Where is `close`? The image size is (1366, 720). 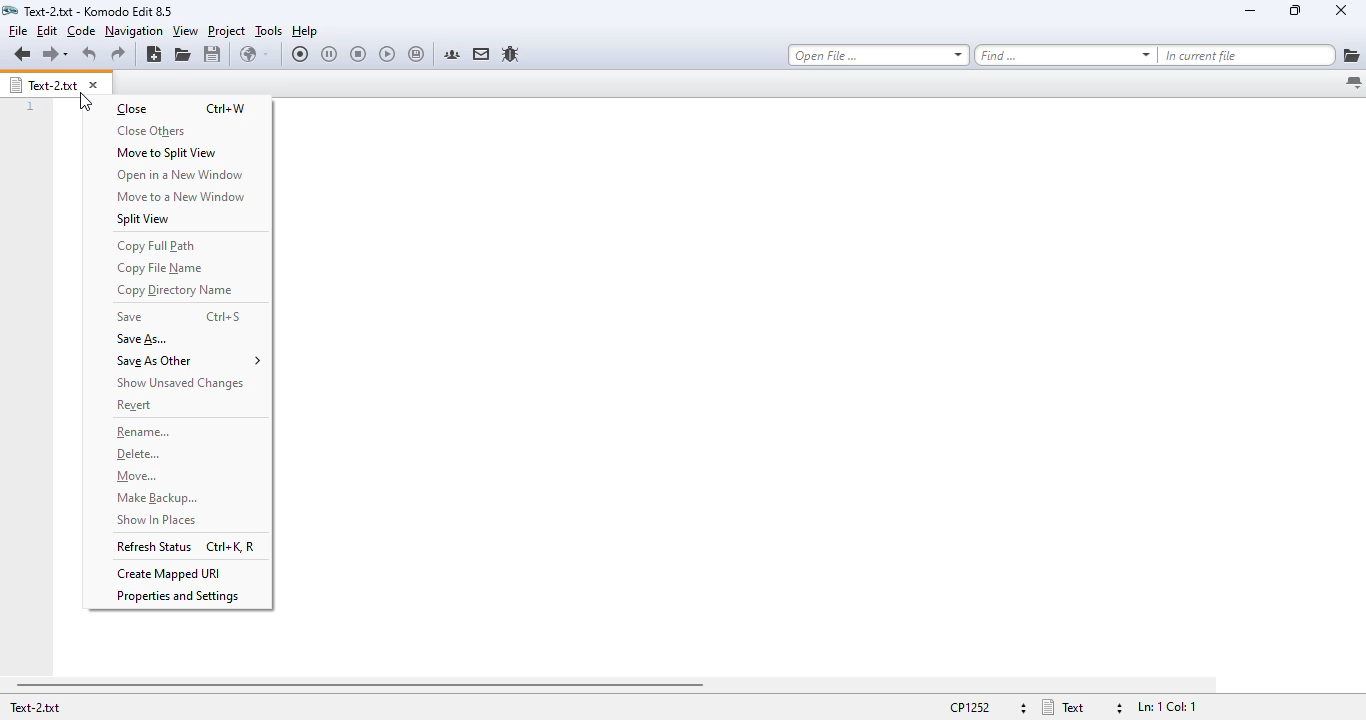
close is located at coordinates (132, 109).